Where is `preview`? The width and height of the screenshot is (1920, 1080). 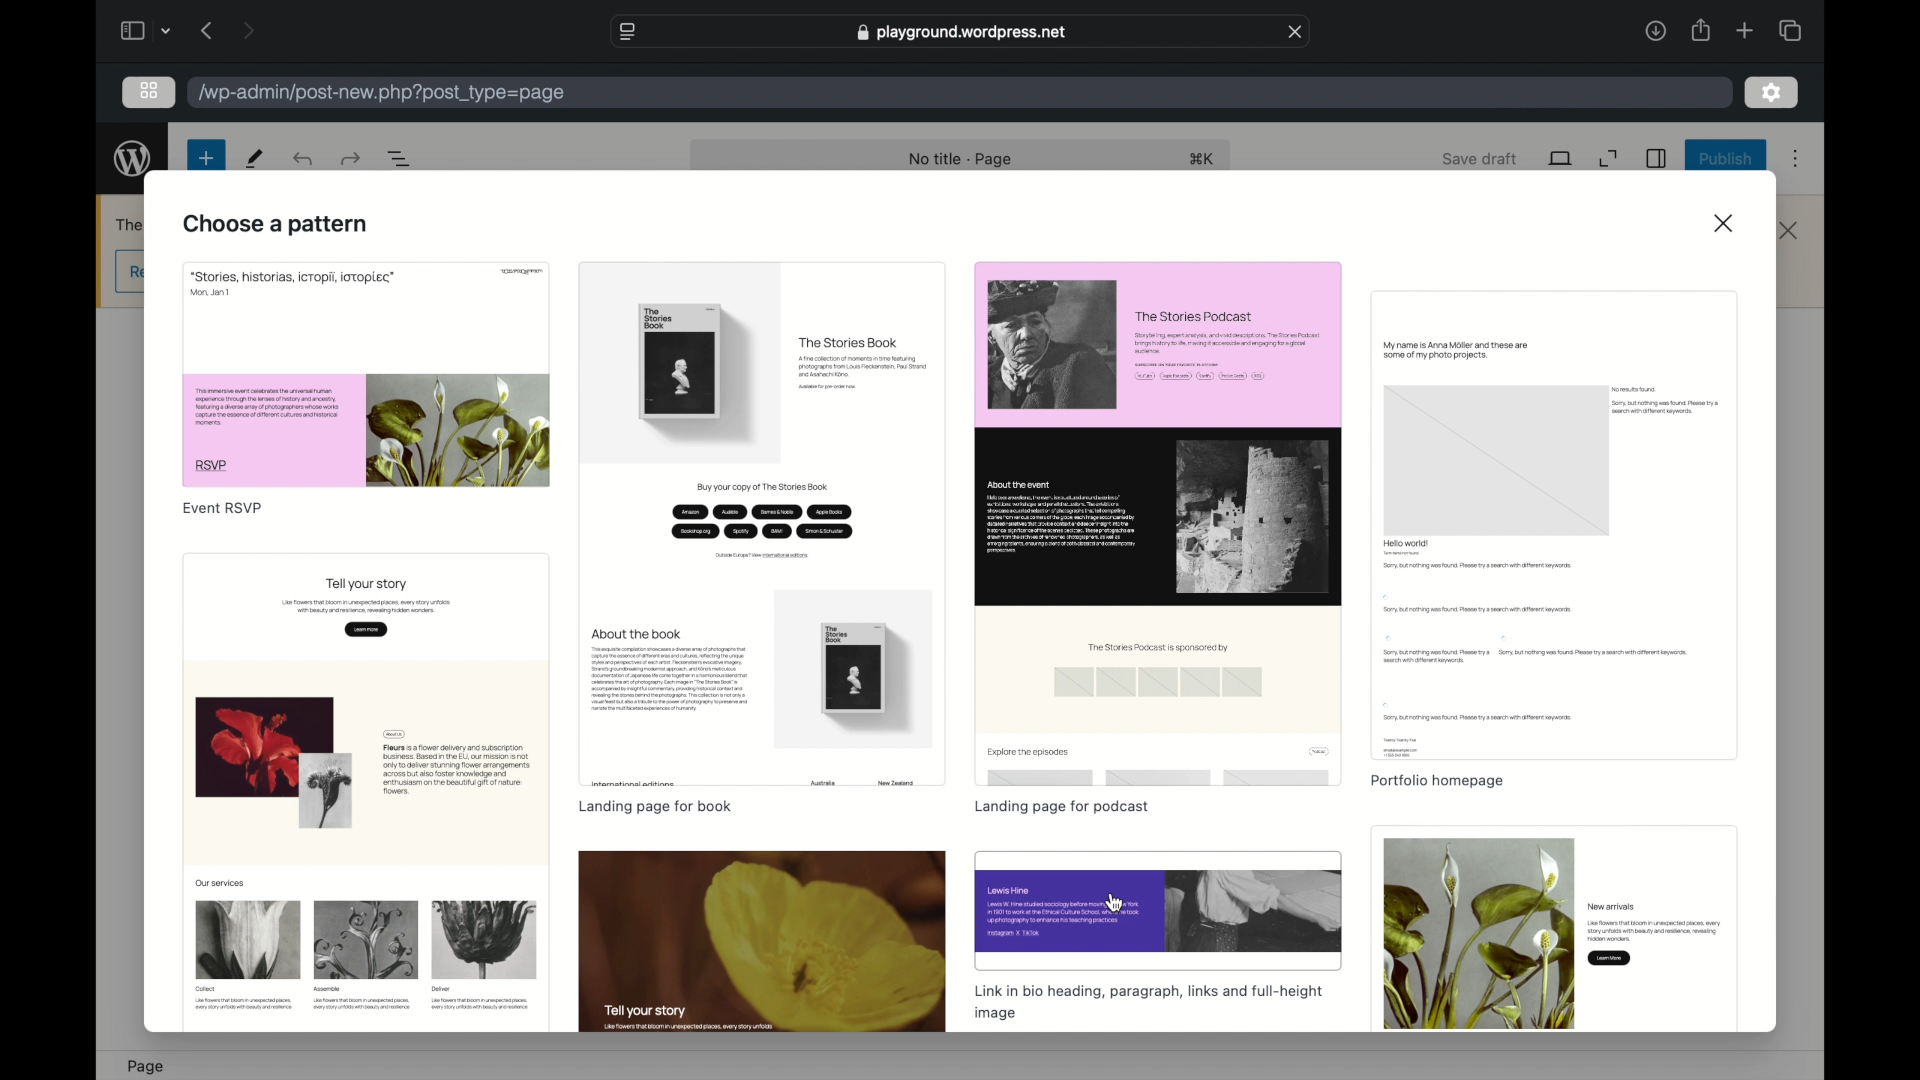
preview is located at coordinates (1158, 910).